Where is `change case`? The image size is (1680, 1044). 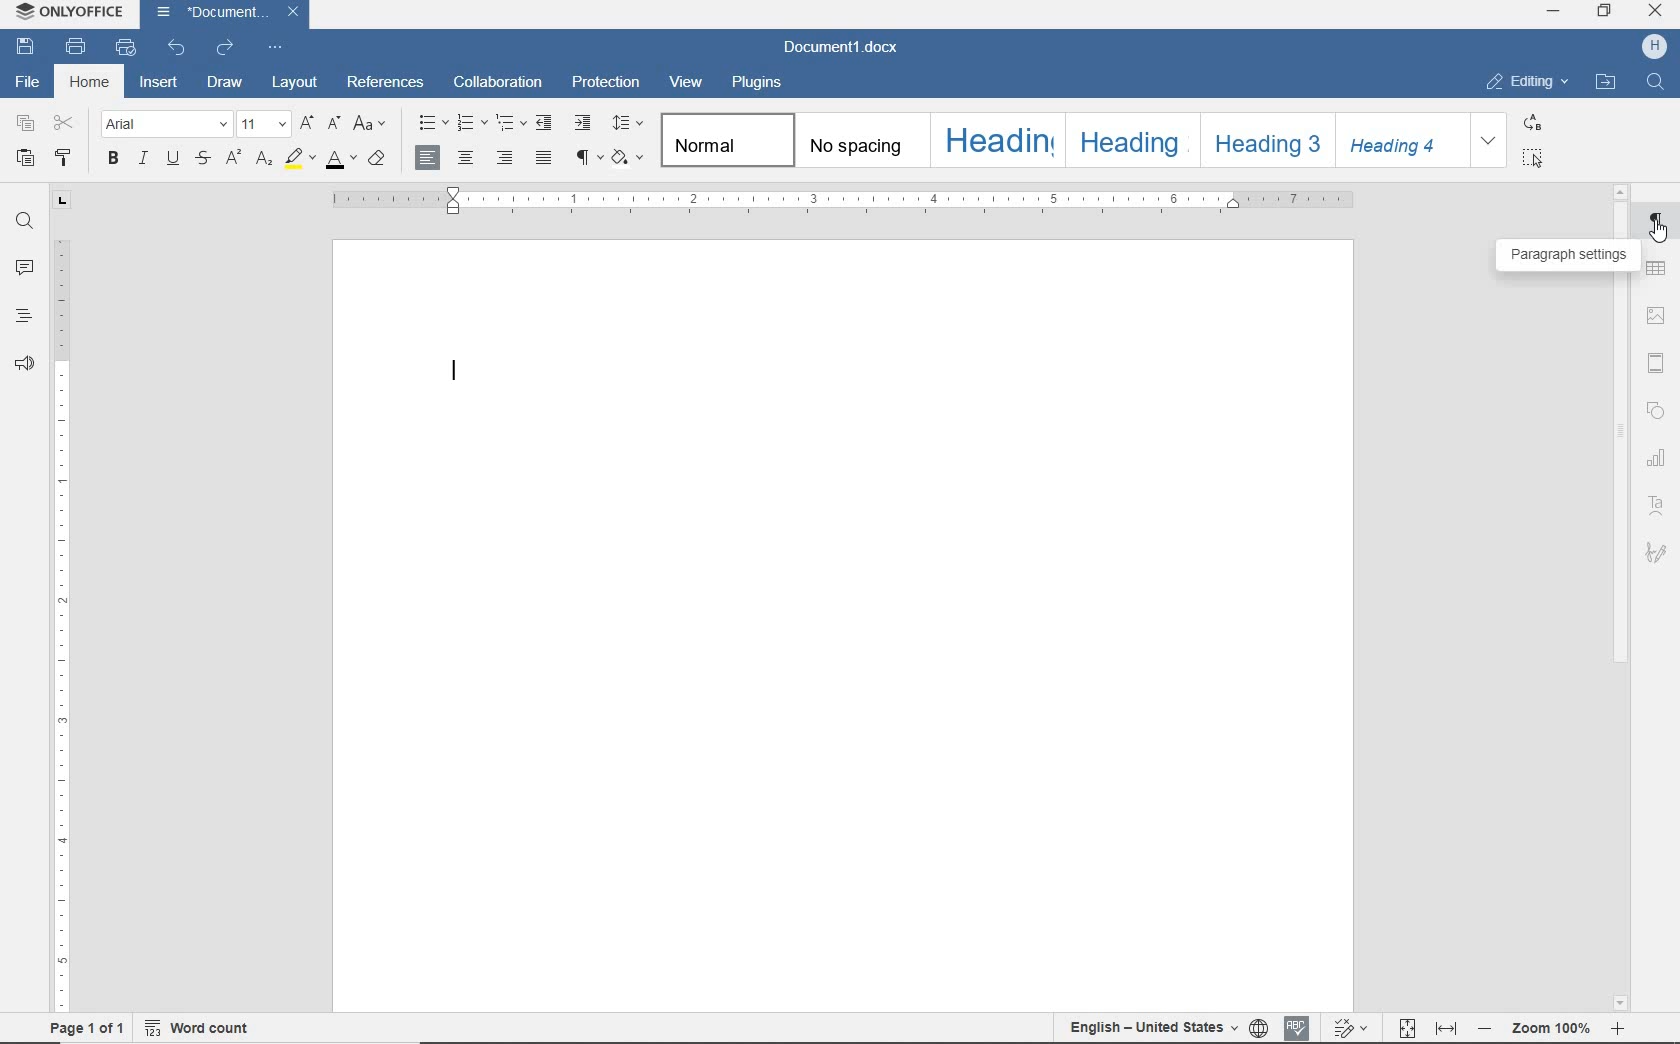
change case is located at coordinates (372, 125).